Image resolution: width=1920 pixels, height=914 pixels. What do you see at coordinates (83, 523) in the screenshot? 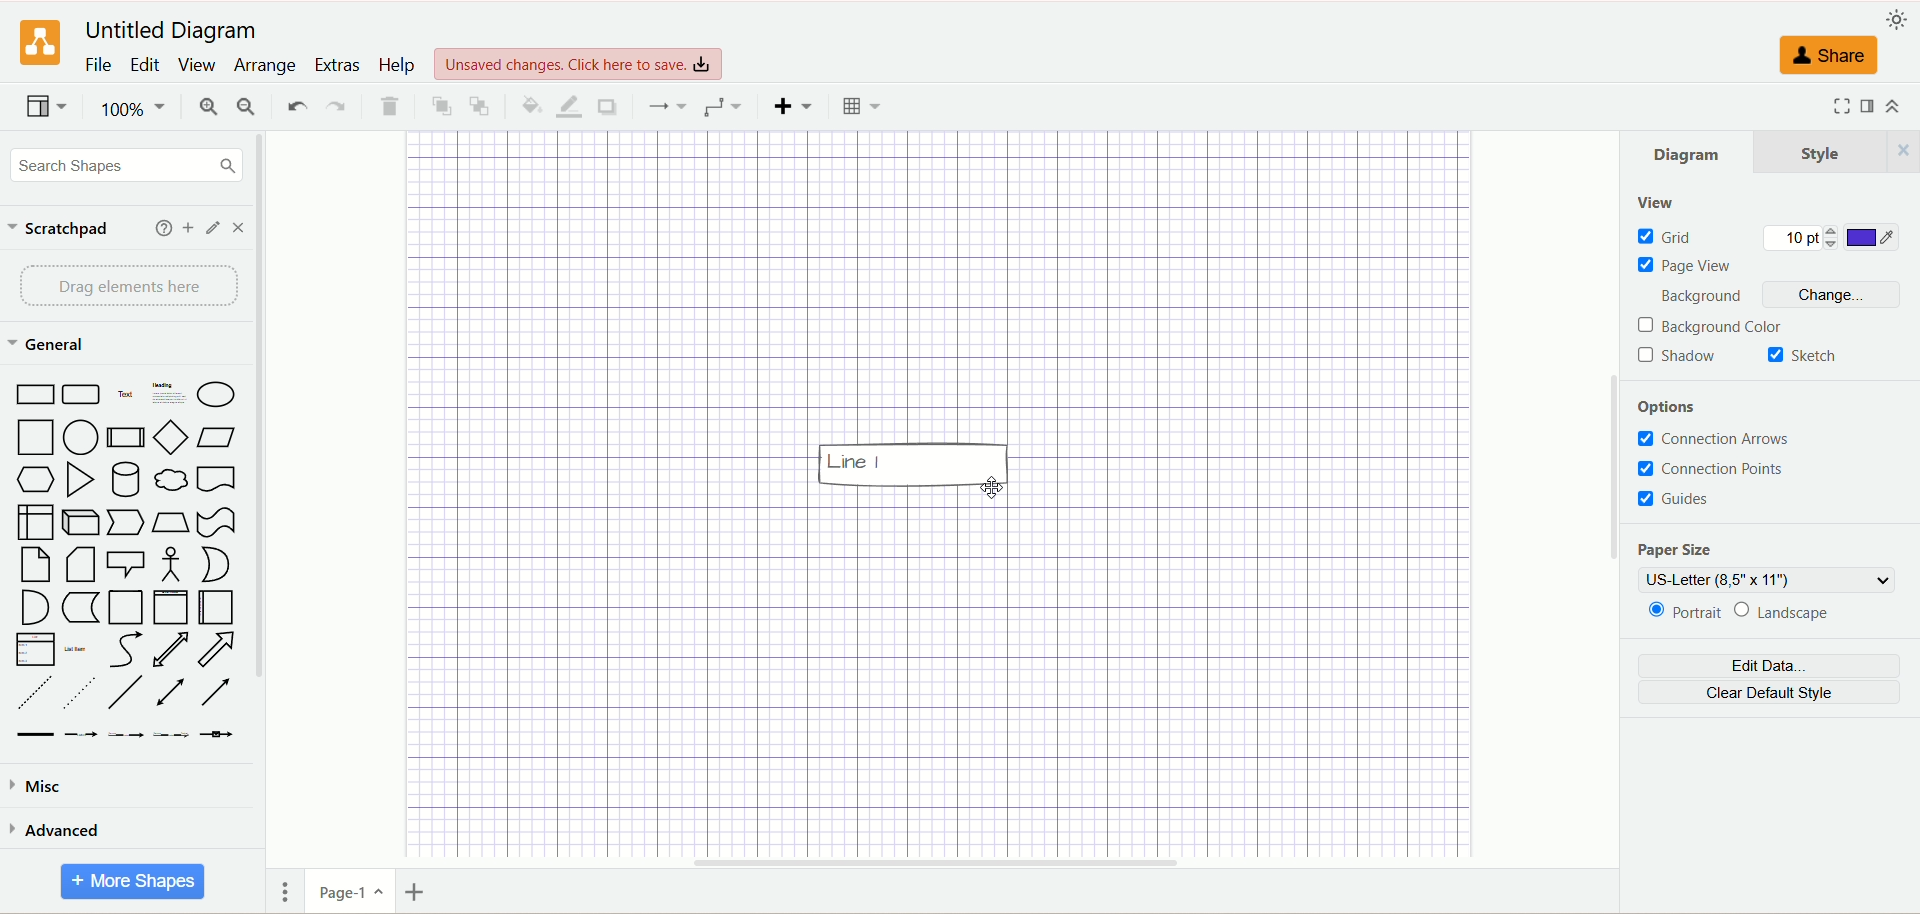
I see `Cube` at bounding box center [83, 523].